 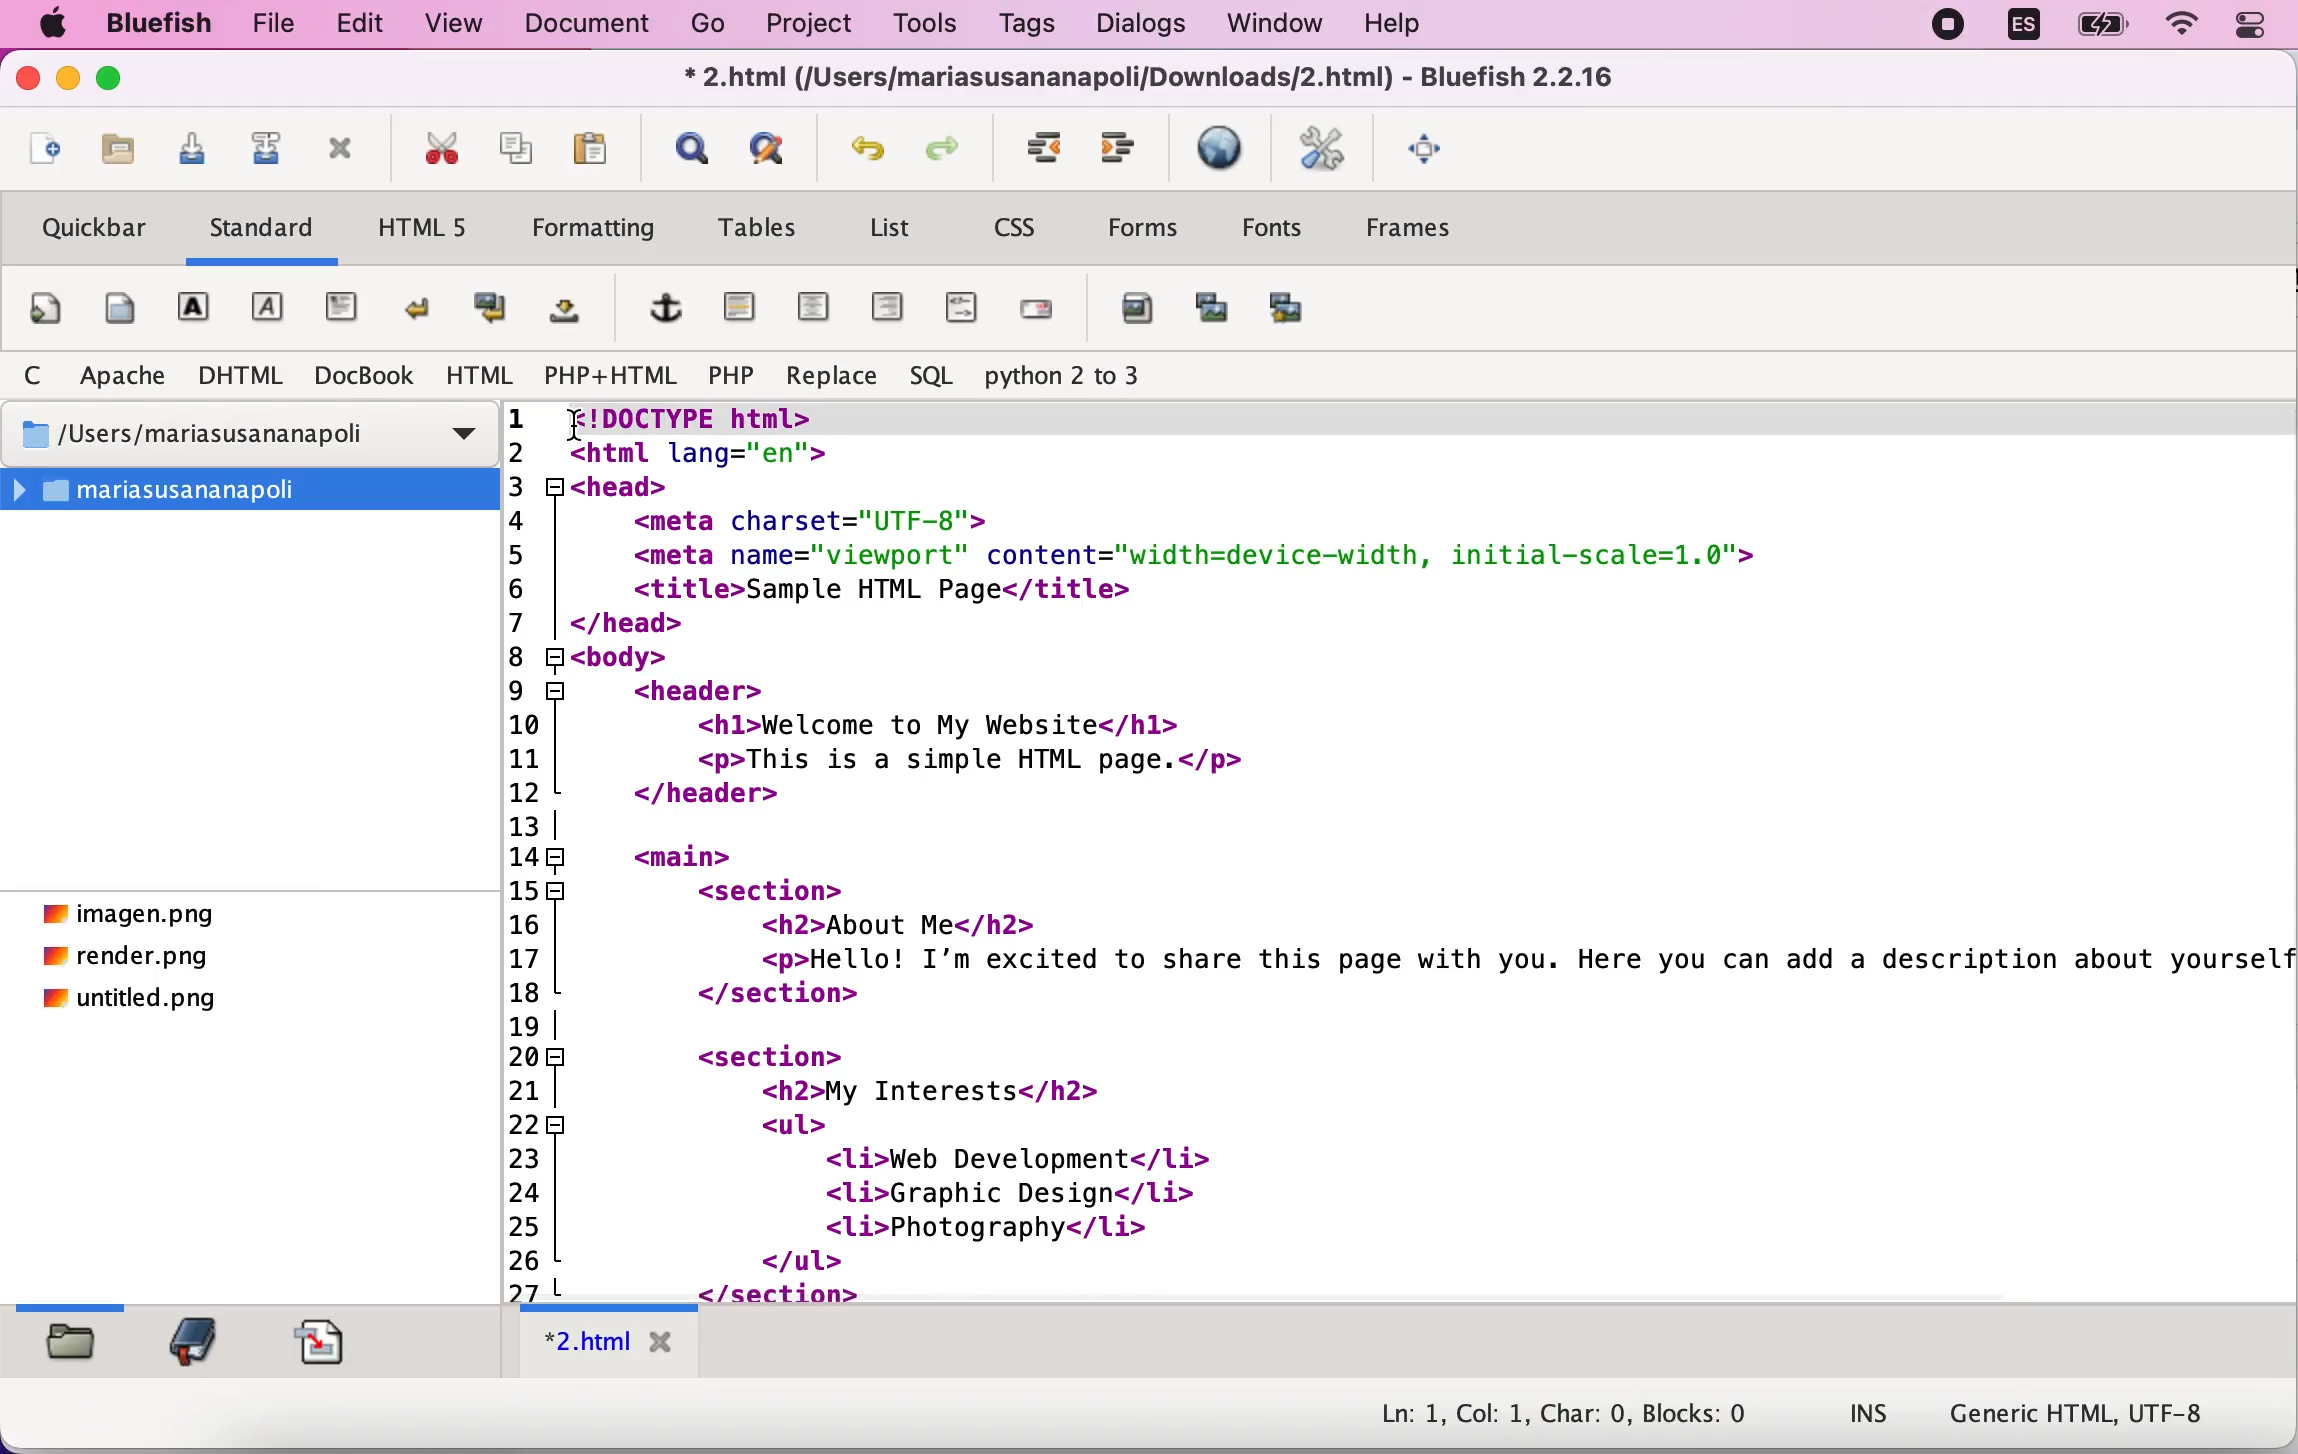 I want to click on apache, so click(x=121, y=375).